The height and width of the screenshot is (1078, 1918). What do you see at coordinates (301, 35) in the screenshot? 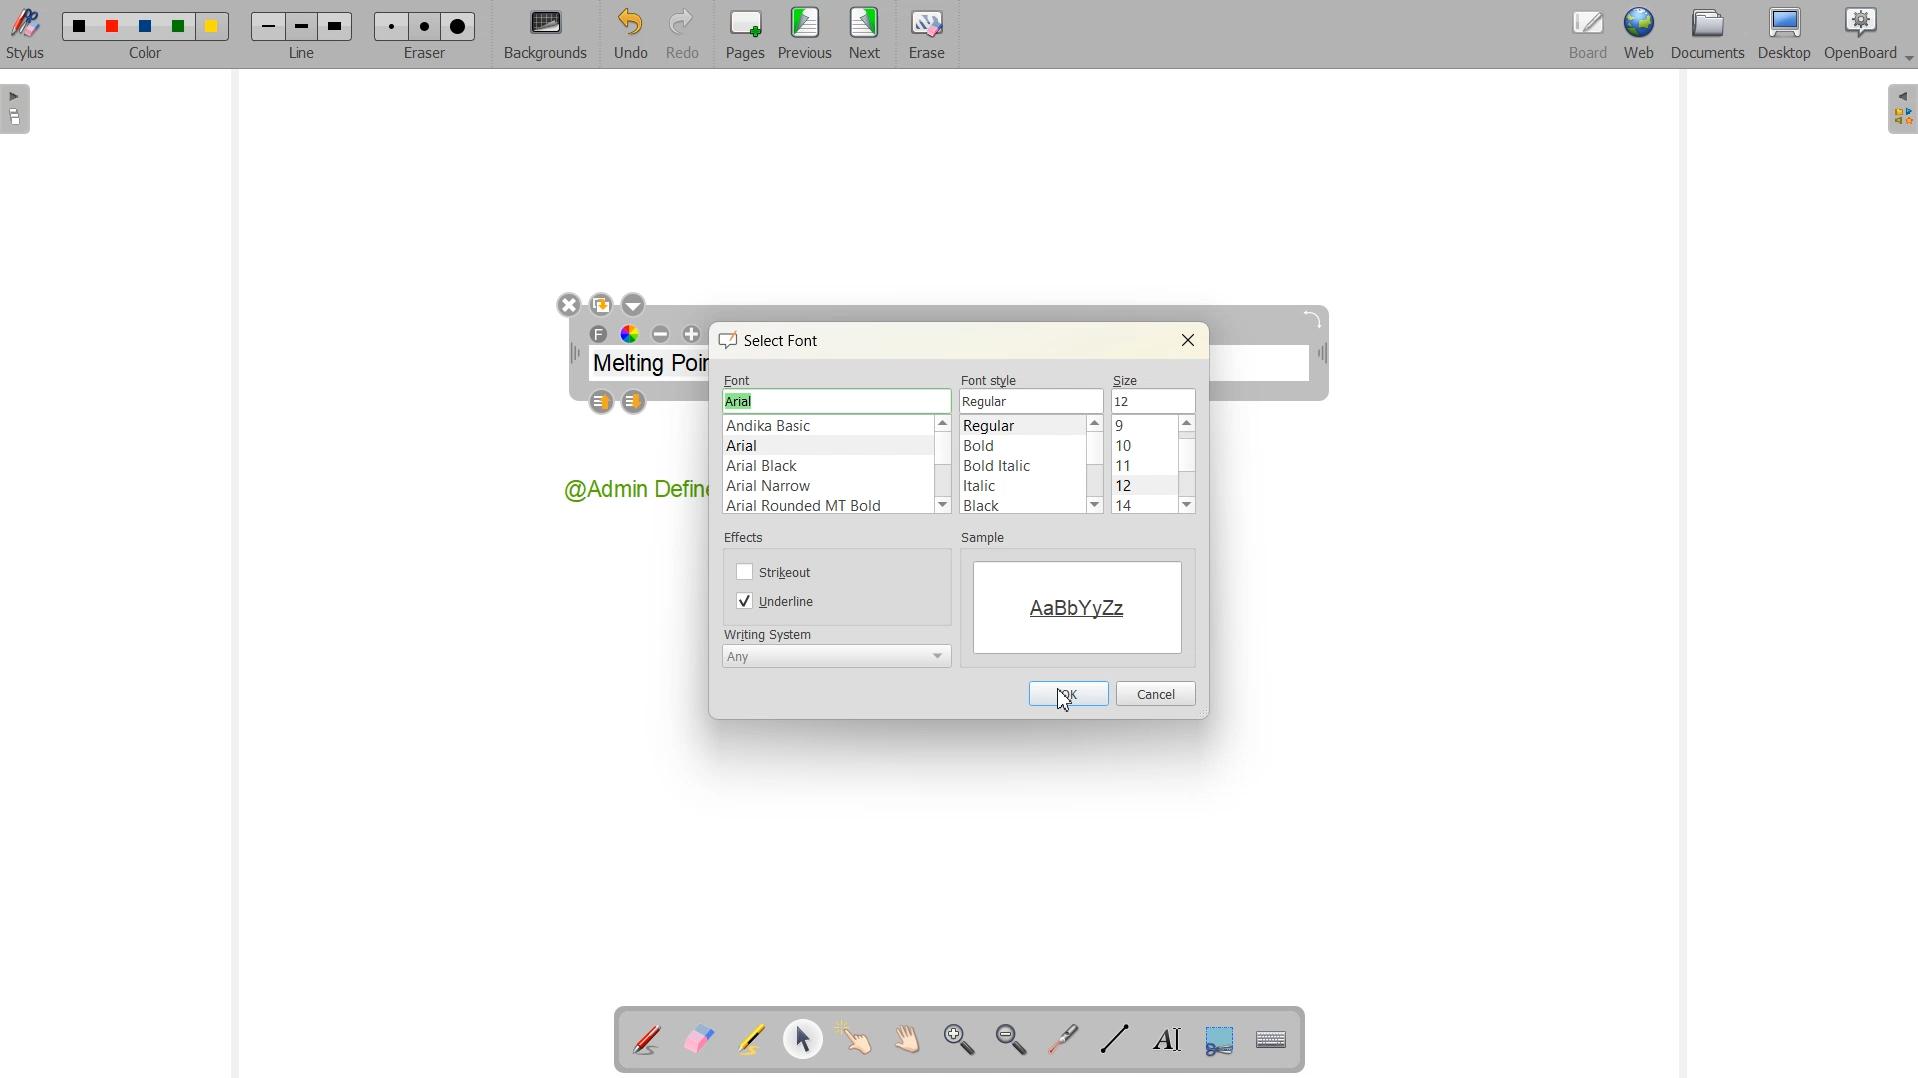
I see `Line` at bounding box center [301, 35].